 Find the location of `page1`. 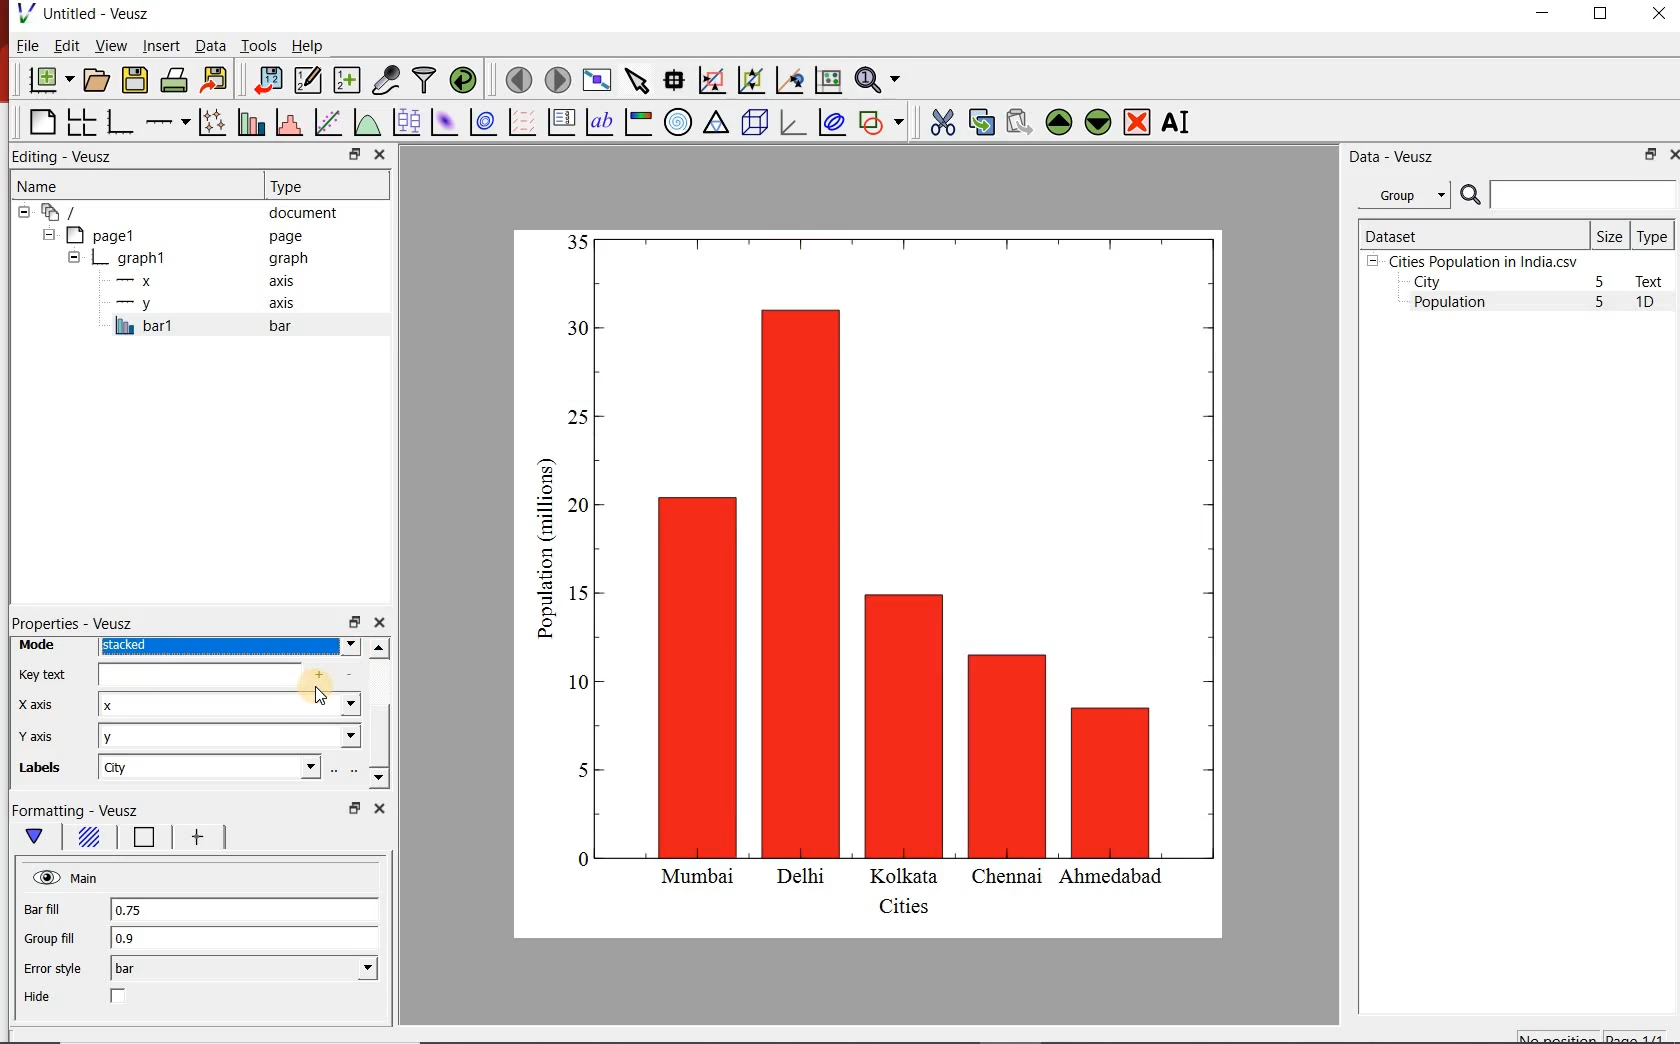

page1 is located at coordinates (179, 235).